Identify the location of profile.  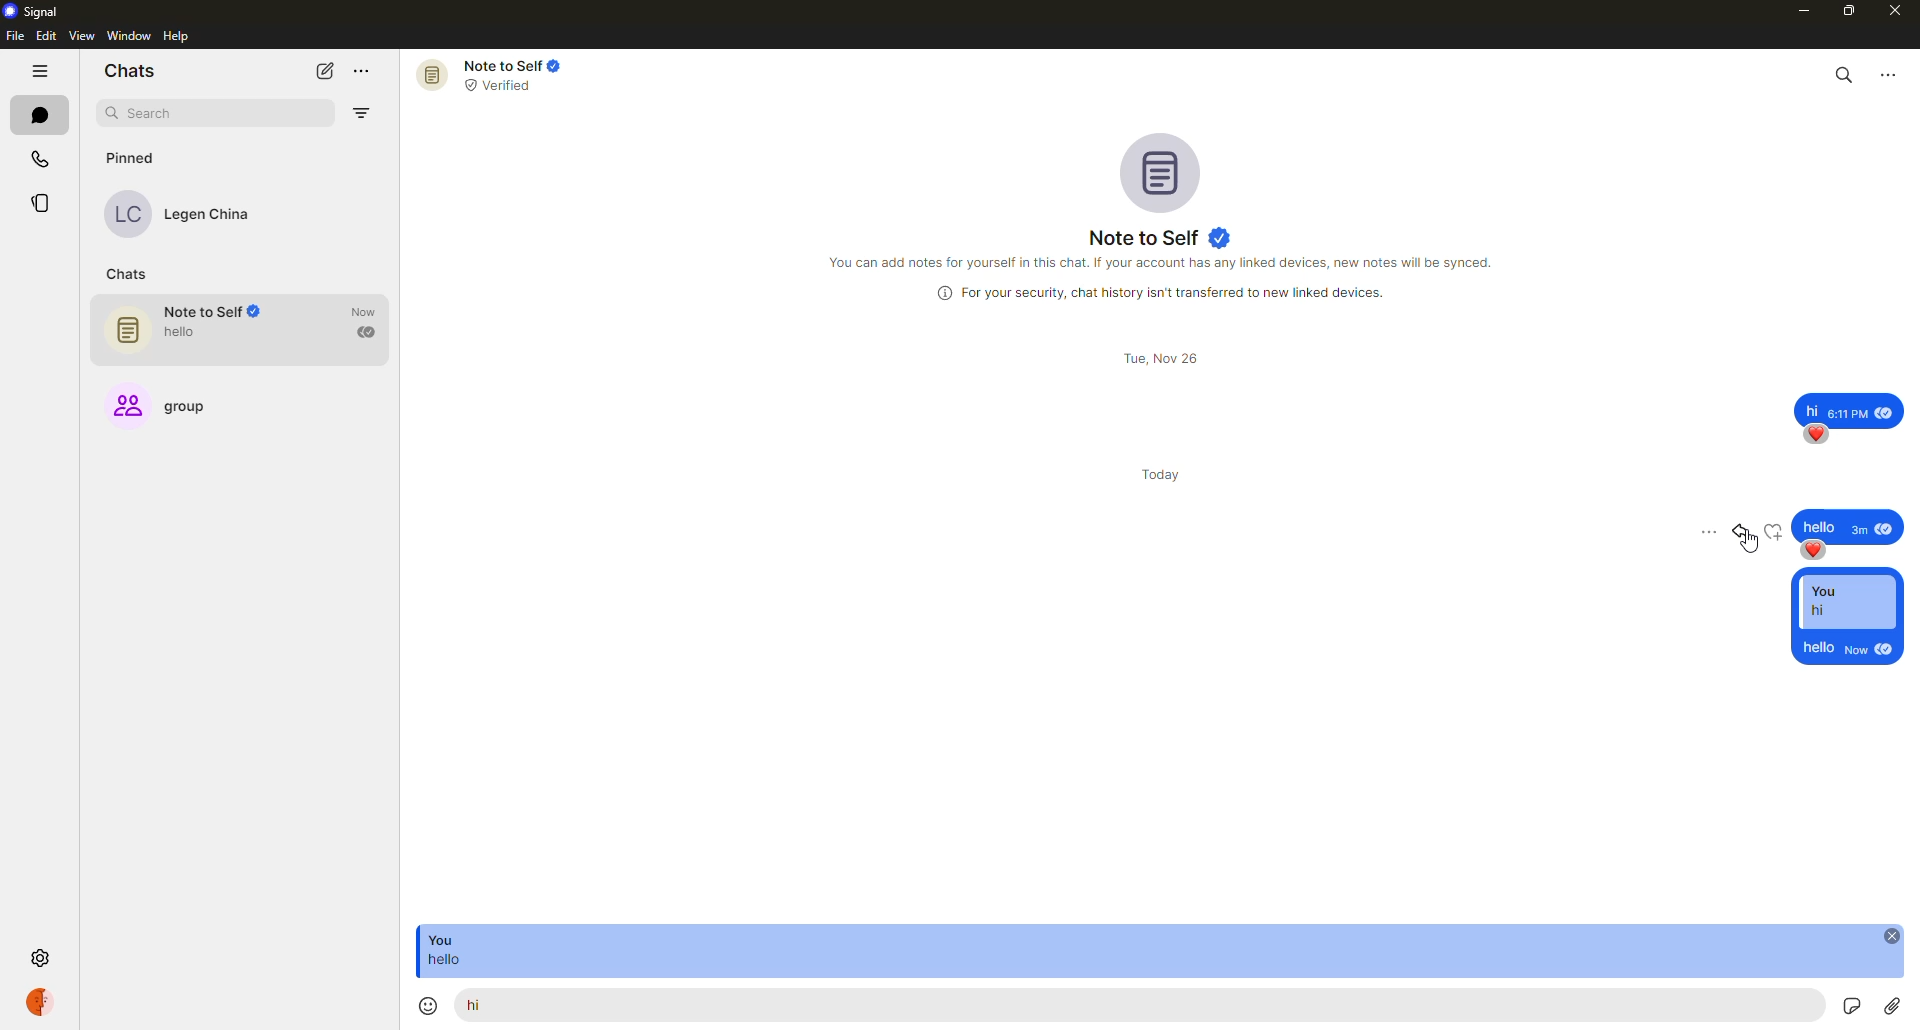
(48, 1001).